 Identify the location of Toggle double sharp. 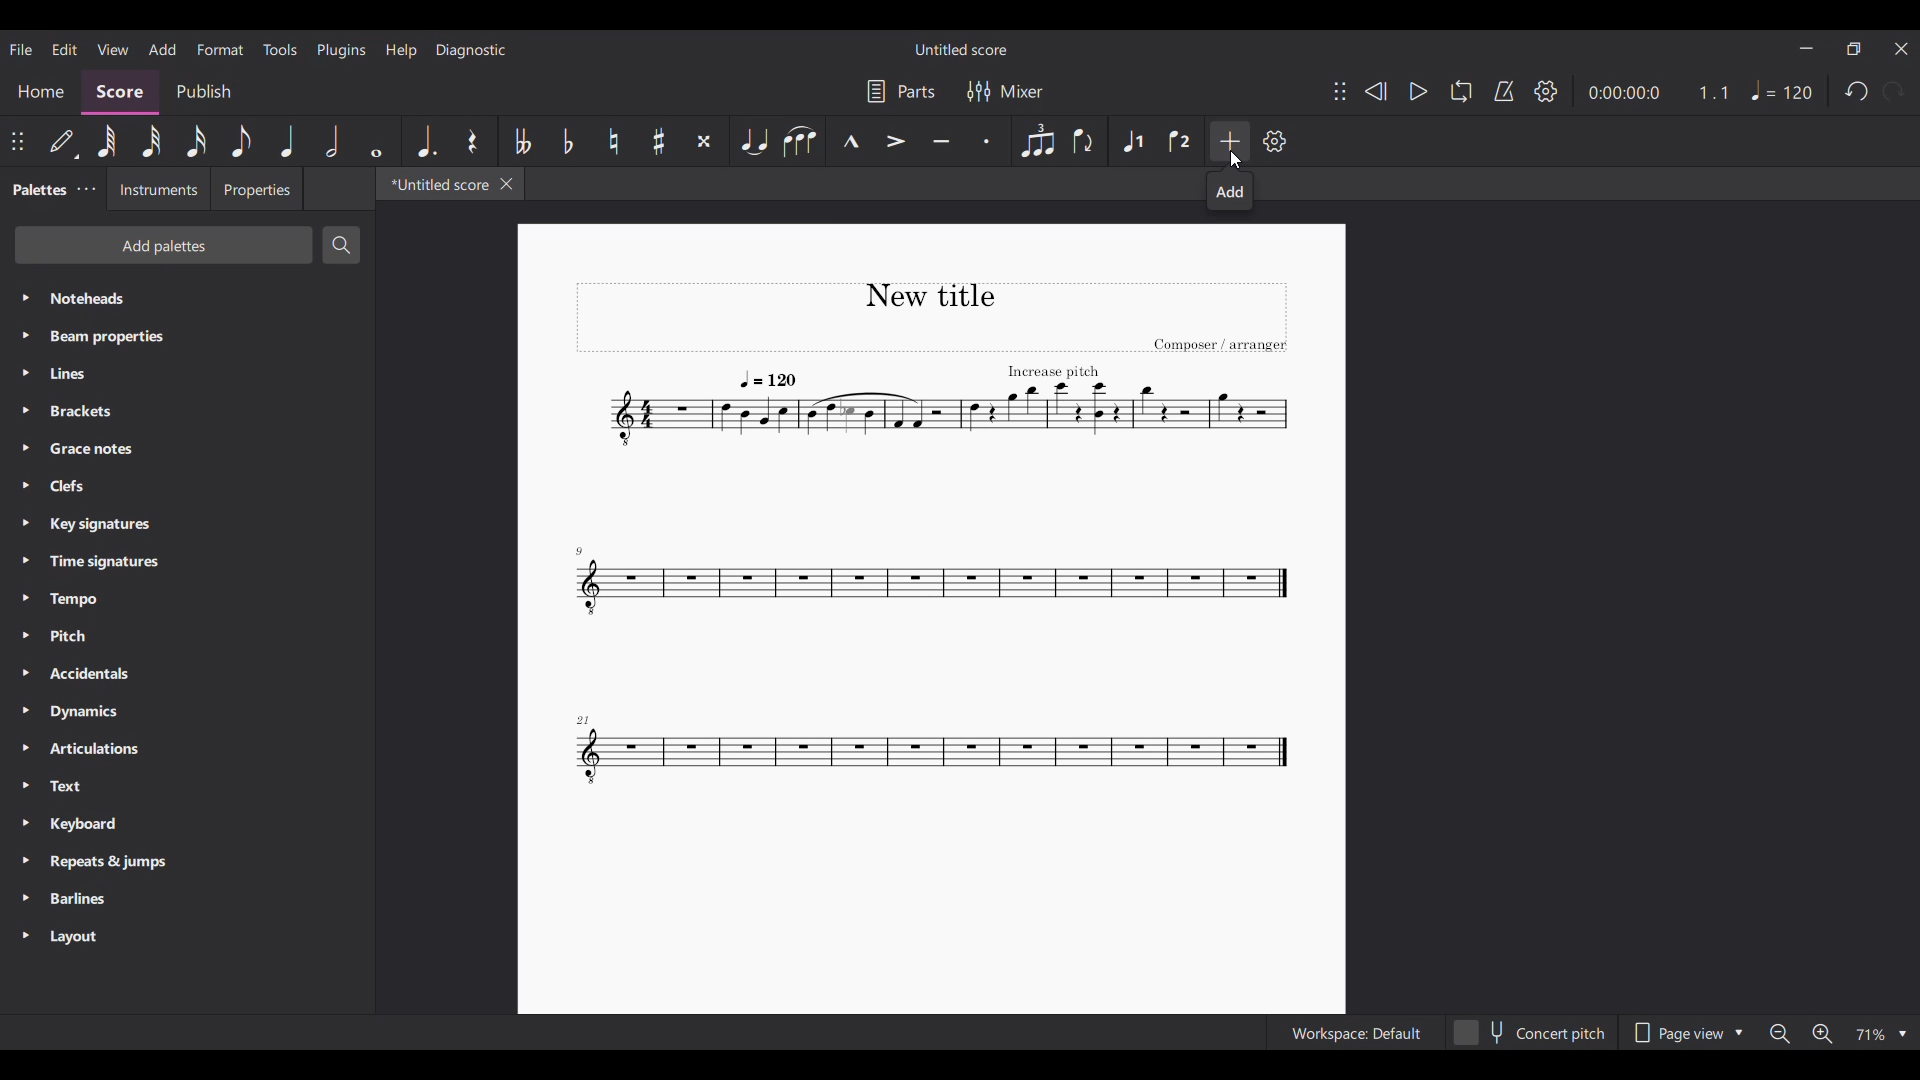
(703, 142).